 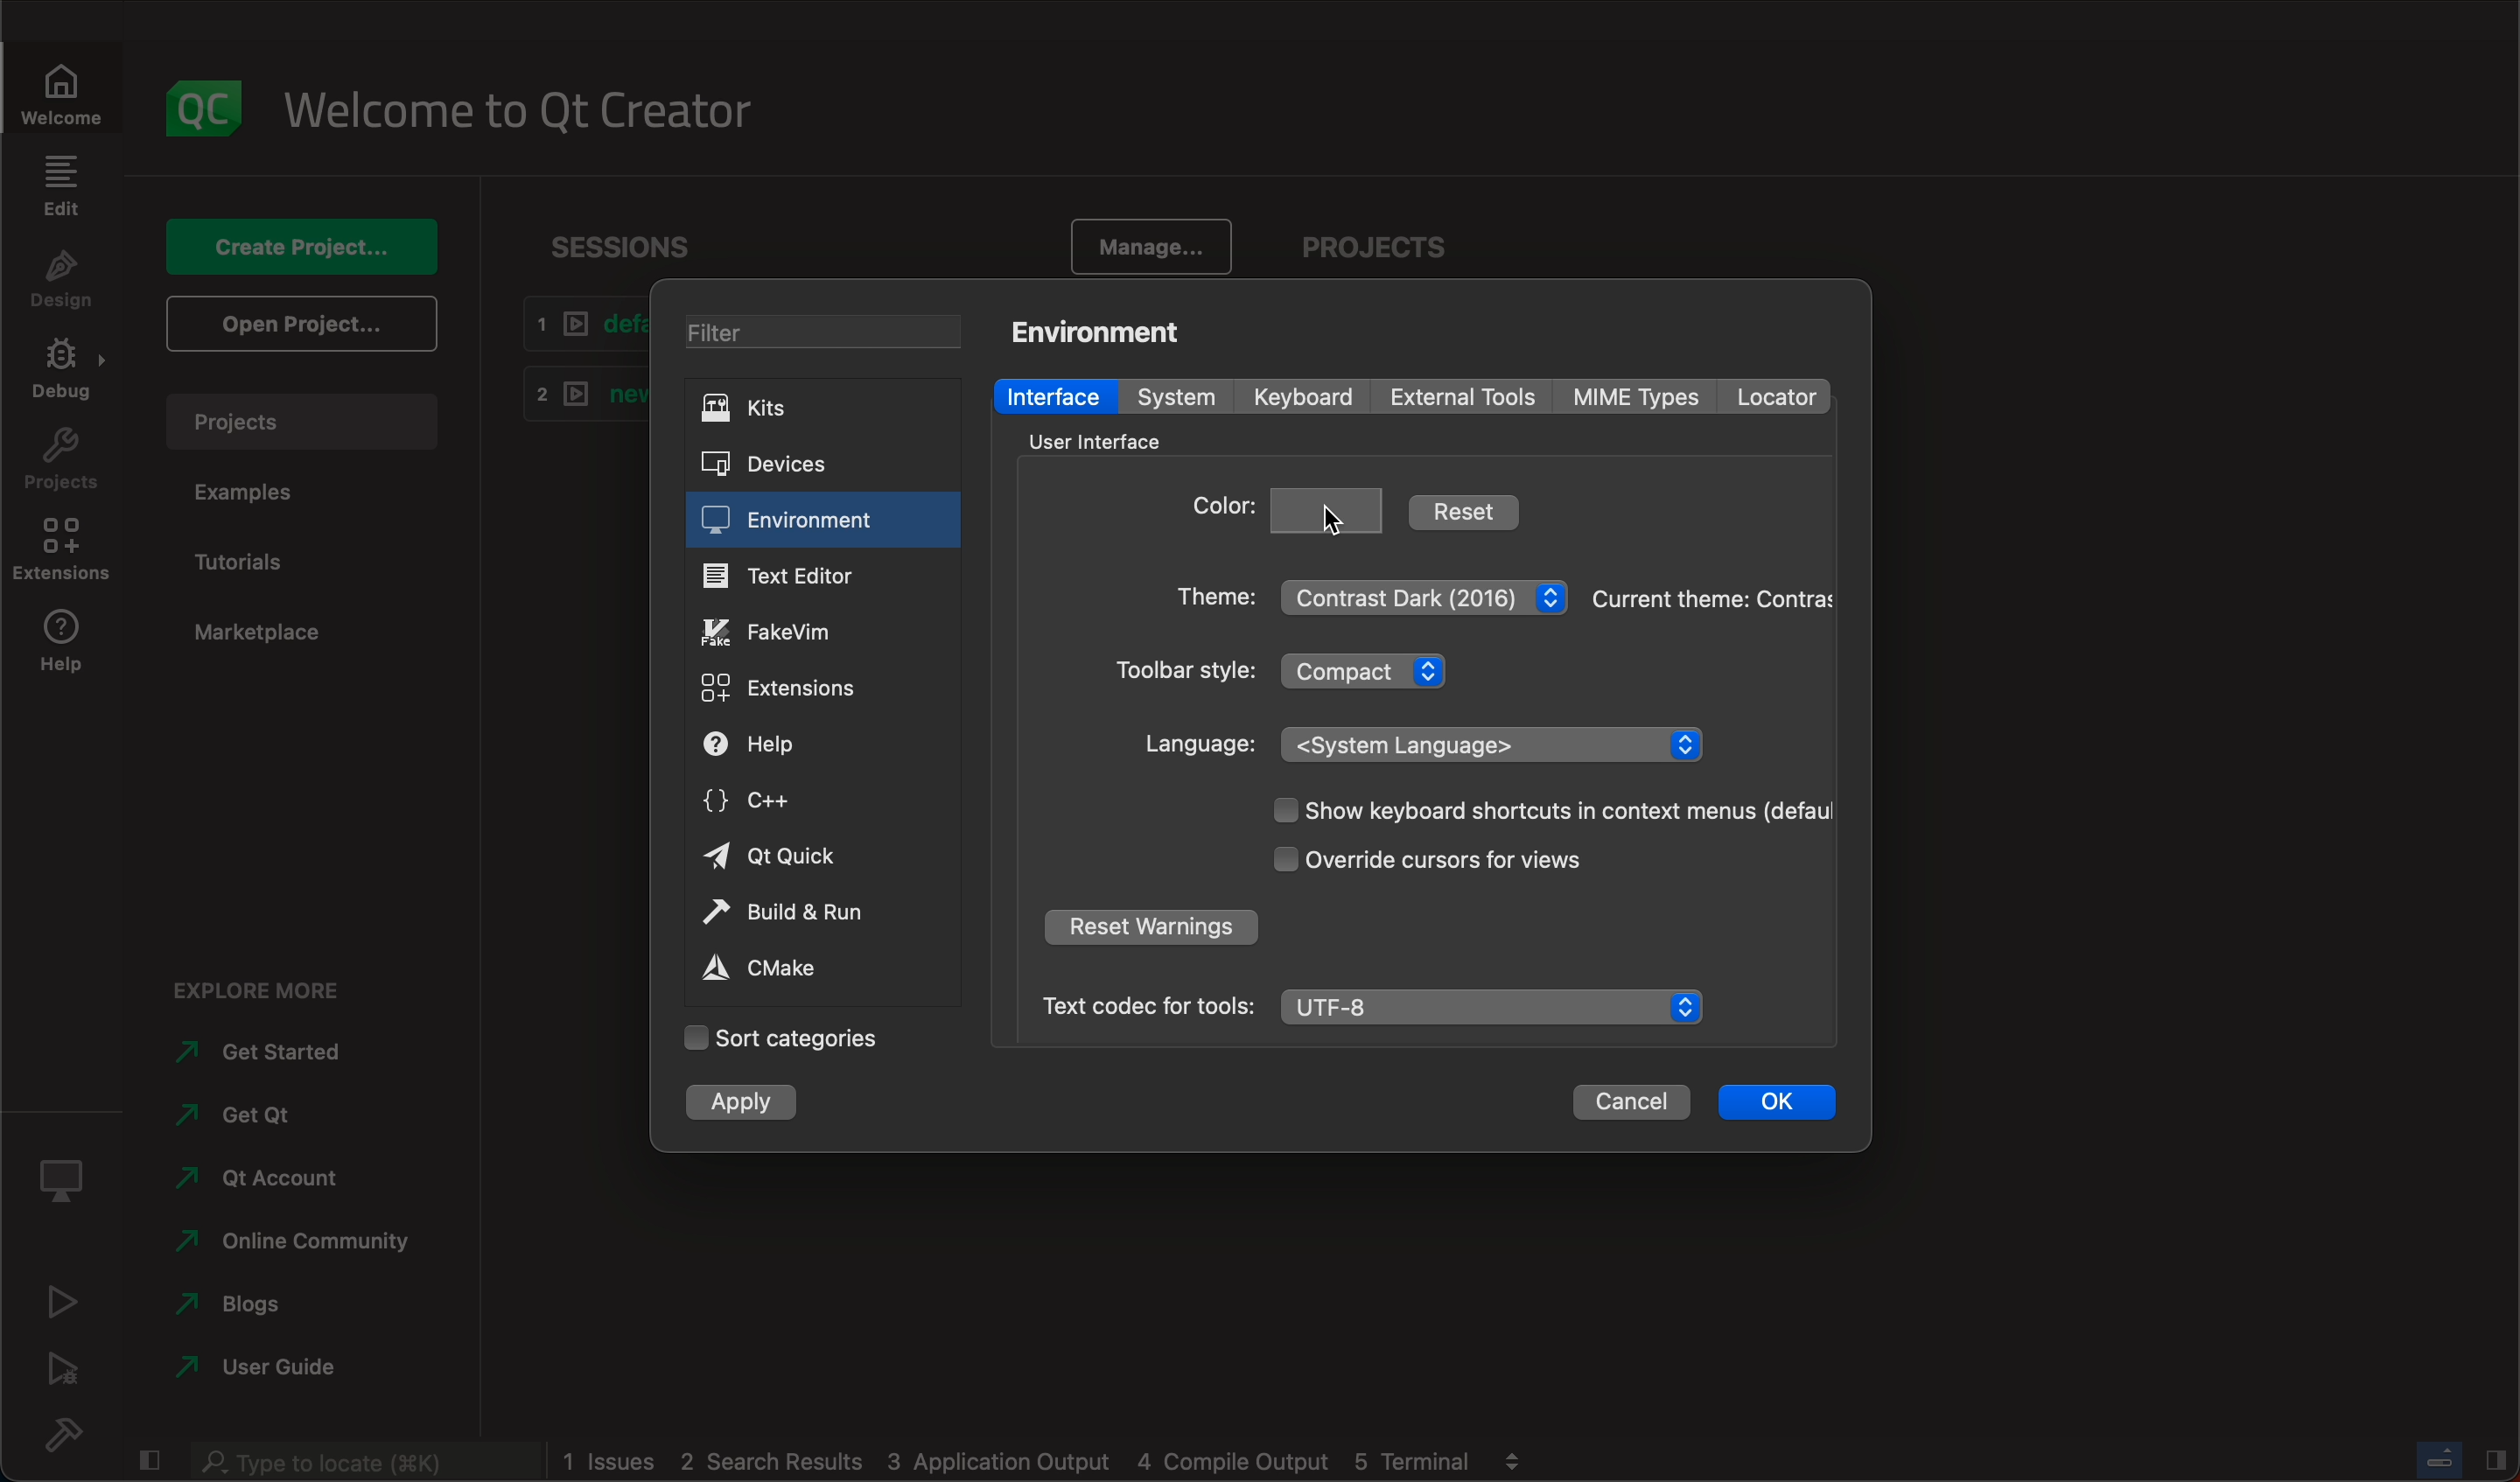 I want to click on debug, so click(x=68, y=1173).